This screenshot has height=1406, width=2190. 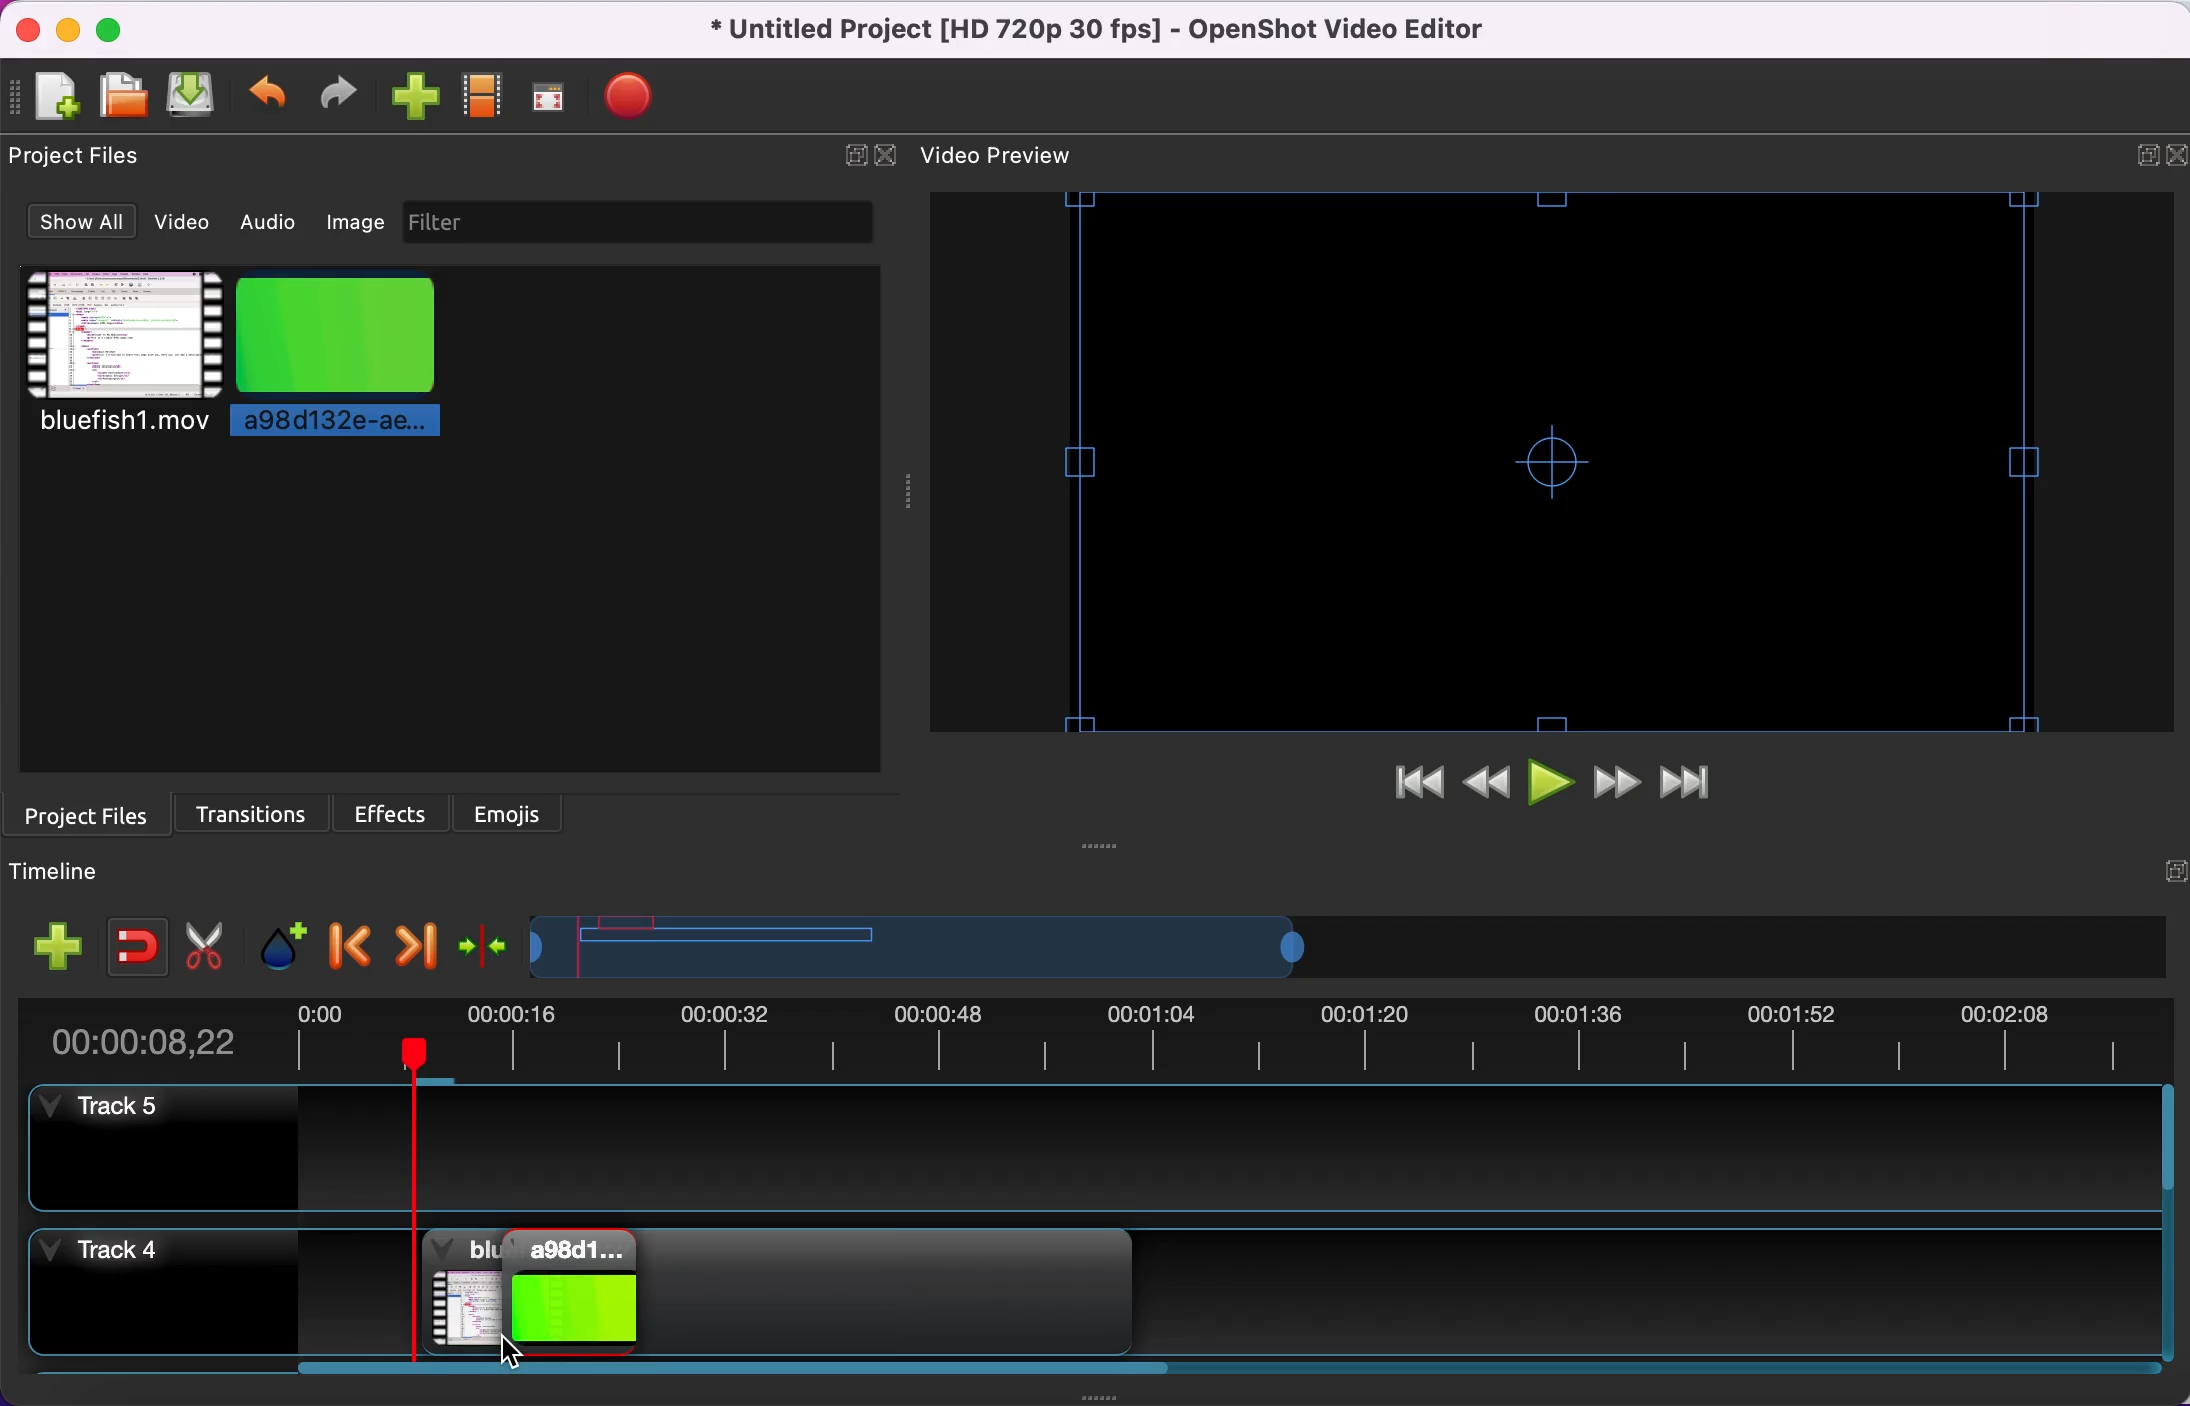 I want to click on filter, so click(x=636, y=223).